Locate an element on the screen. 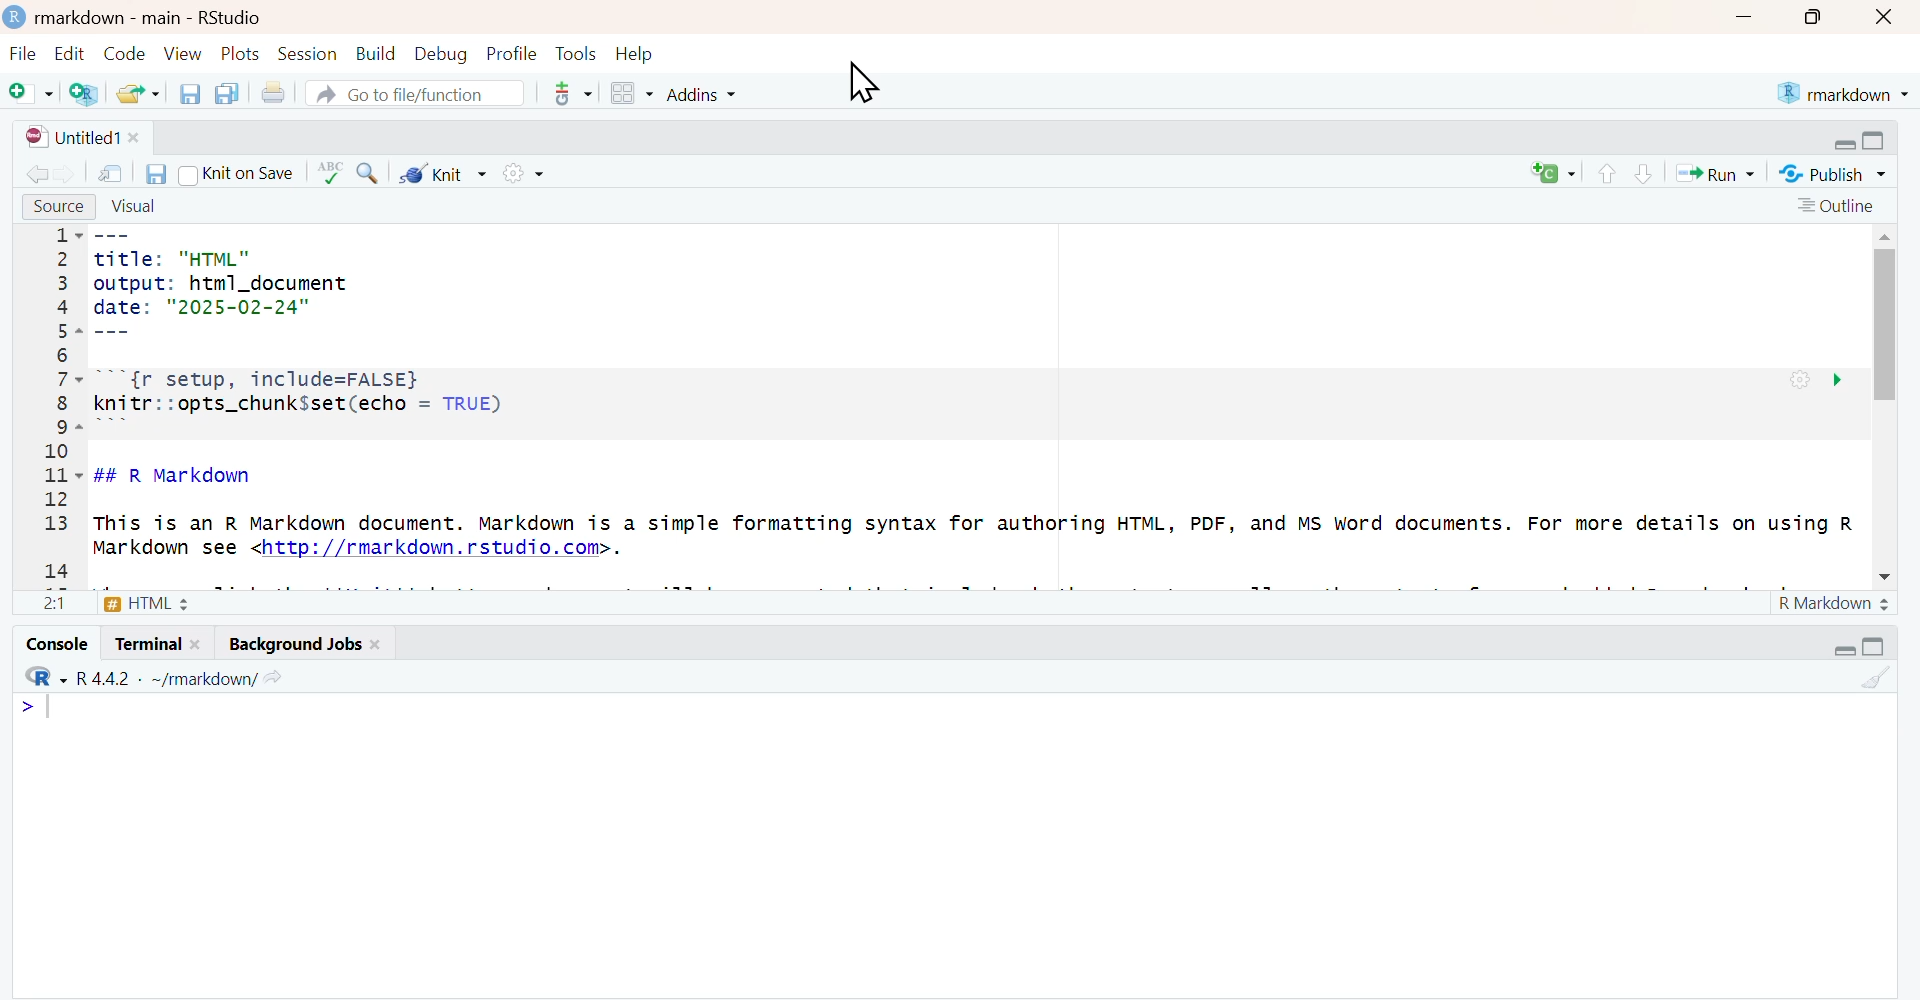 The image size is (1920, 1000). Untitled1 is located at coordinates (83, 138).